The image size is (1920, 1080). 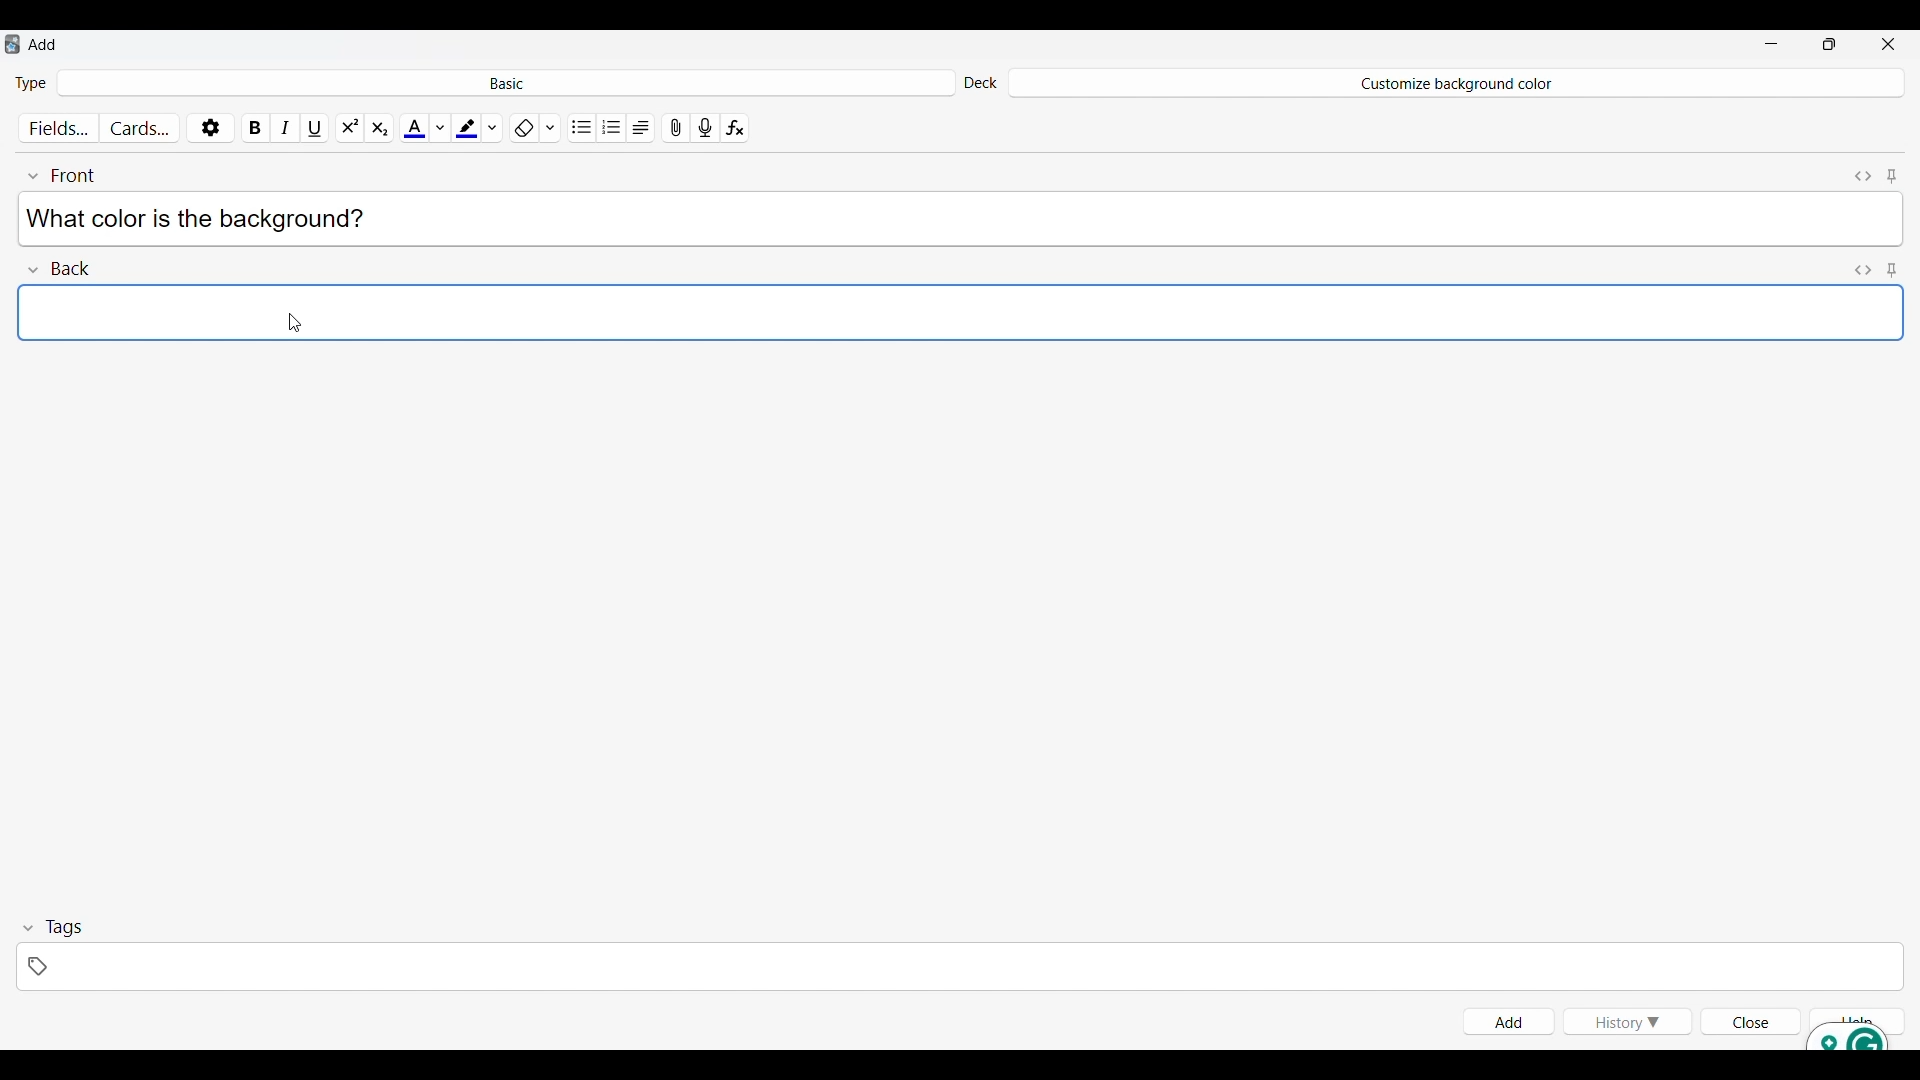 What do you see at coordinates (493, 124) in the screenshot?
I see `Highlight color options` at bounding box center [493, 124].